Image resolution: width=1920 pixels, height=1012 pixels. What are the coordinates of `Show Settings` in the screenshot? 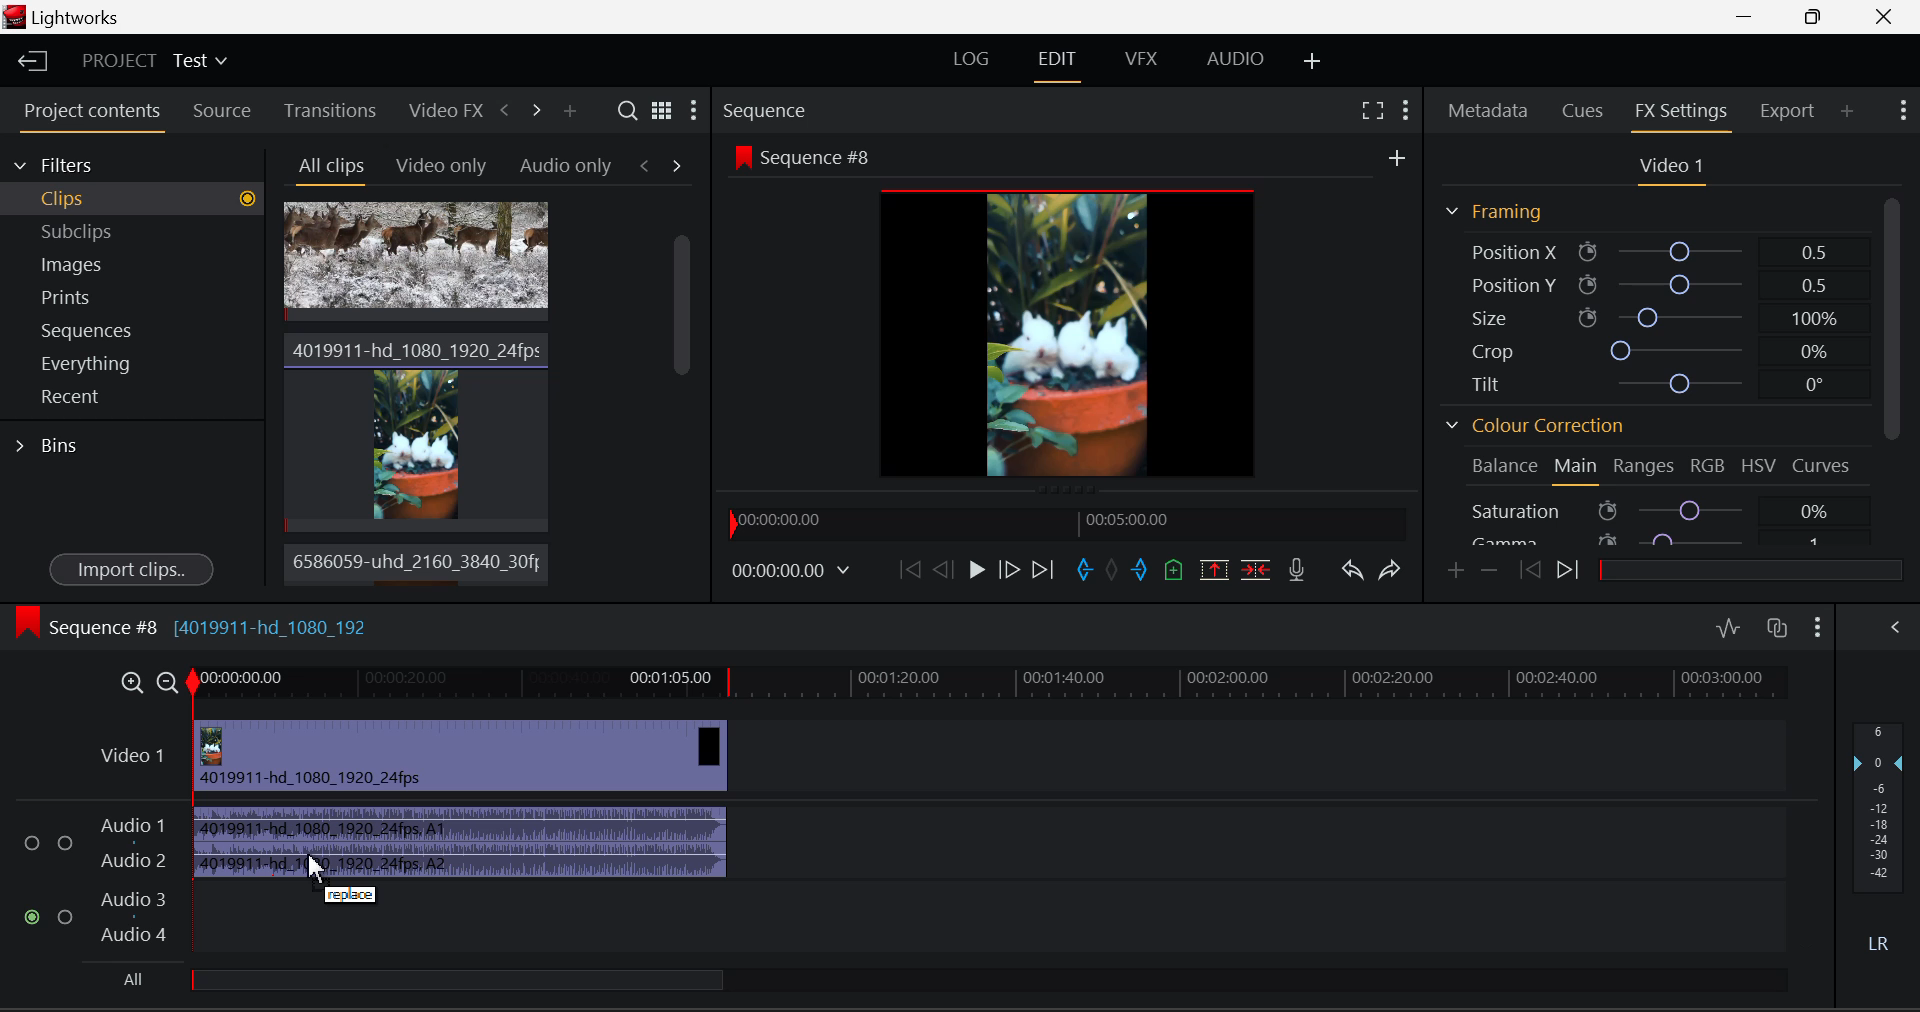 It's located at (696, 108).